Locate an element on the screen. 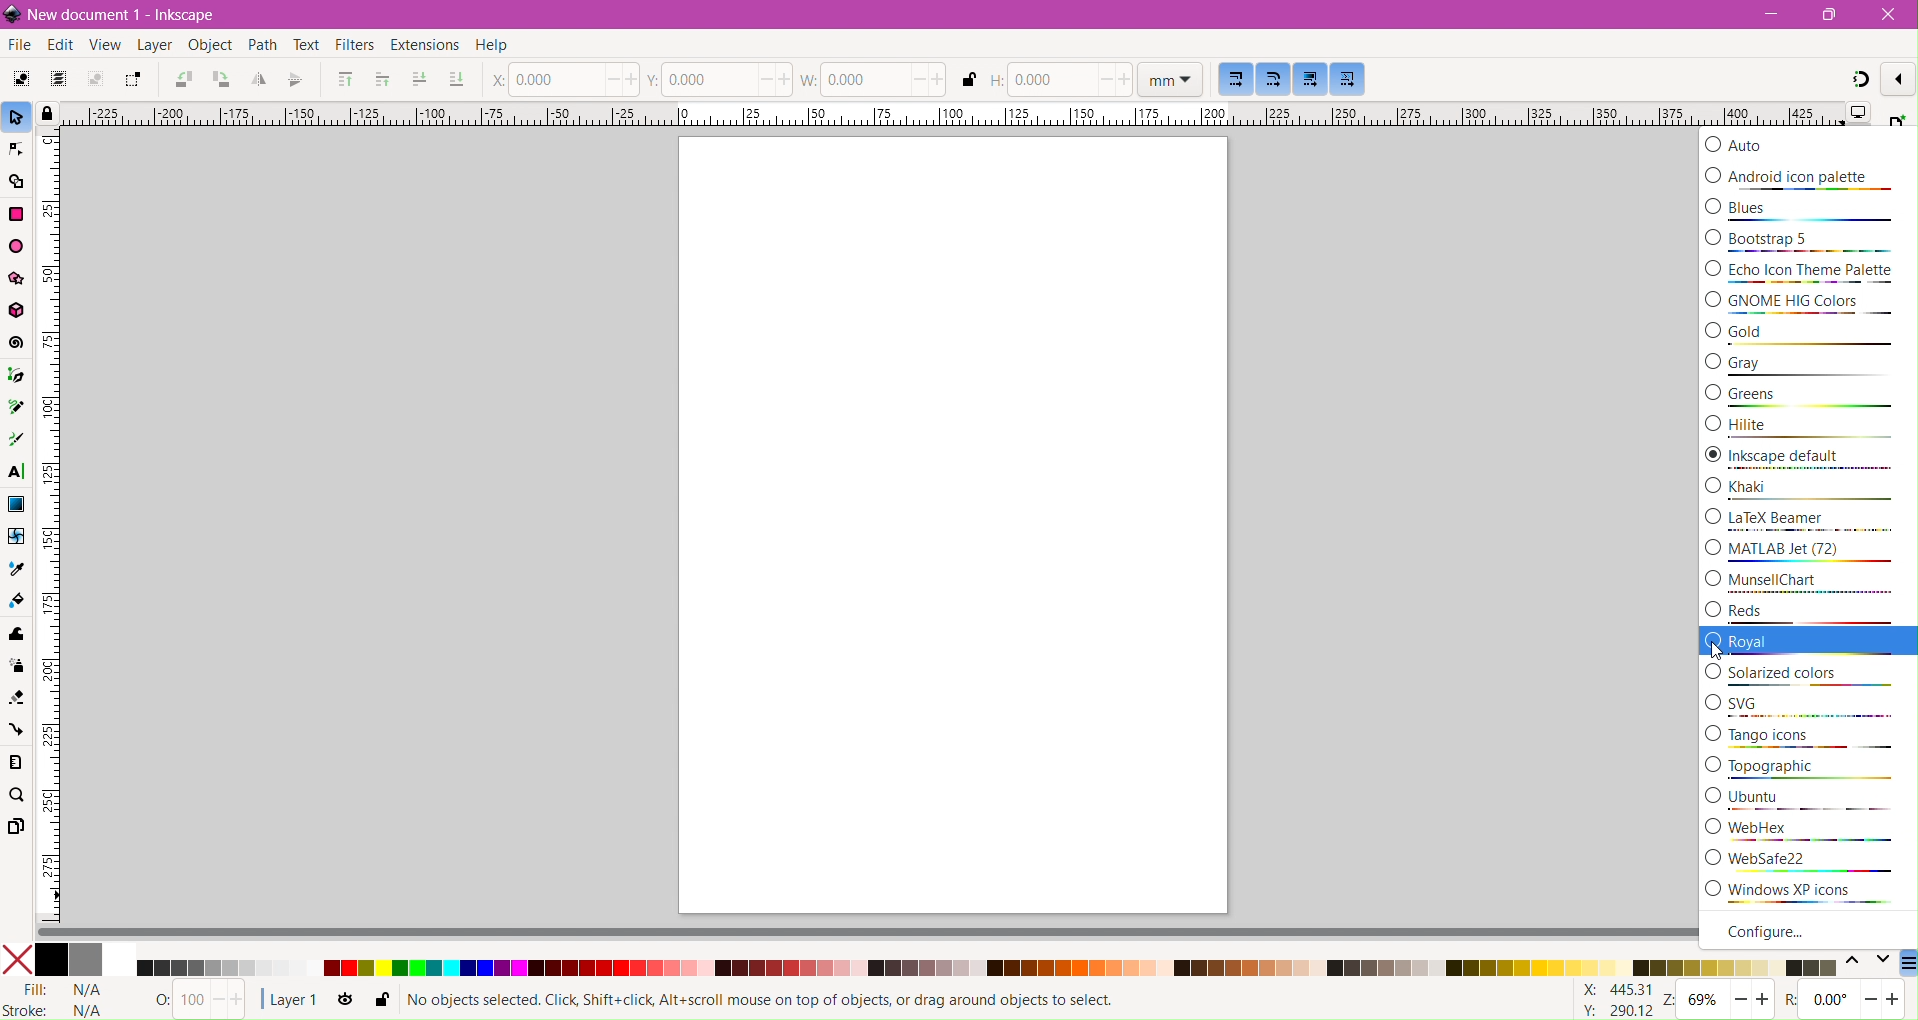 Image resolution: width=1918 pixels, height=1020 pixels. Text Tool is located at coordinates (16, 473).